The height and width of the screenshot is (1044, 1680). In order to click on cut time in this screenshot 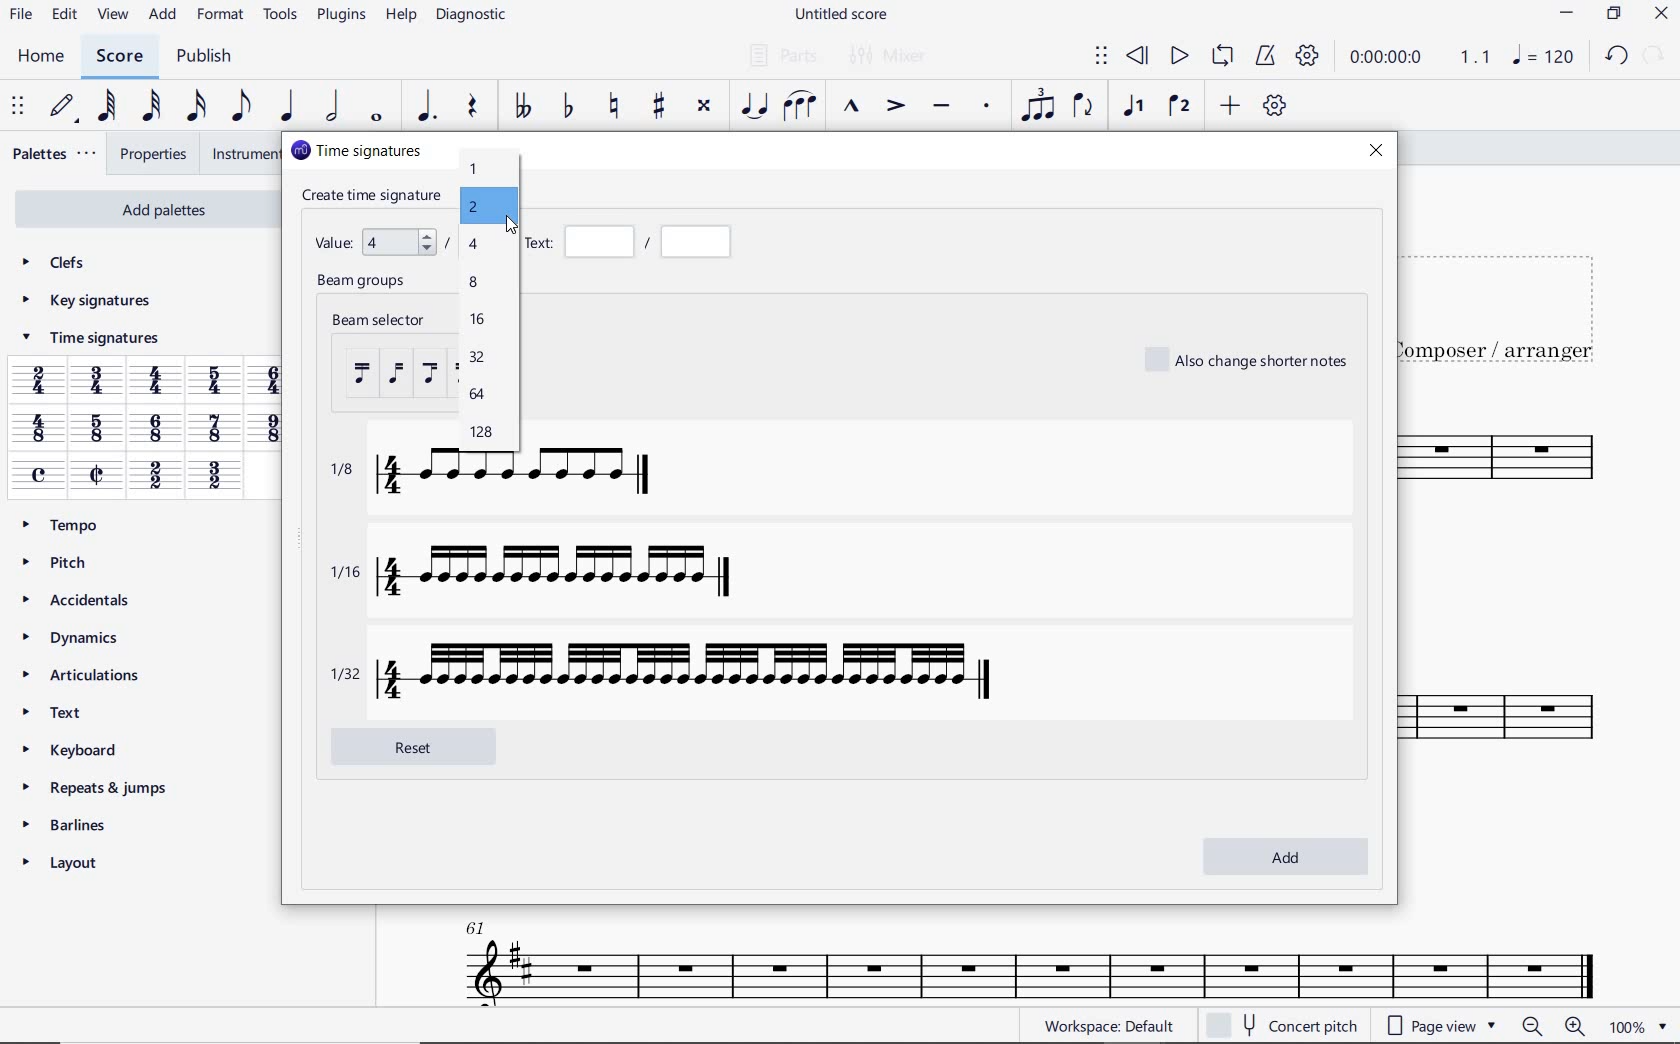, I will do `click(96, 474)`.